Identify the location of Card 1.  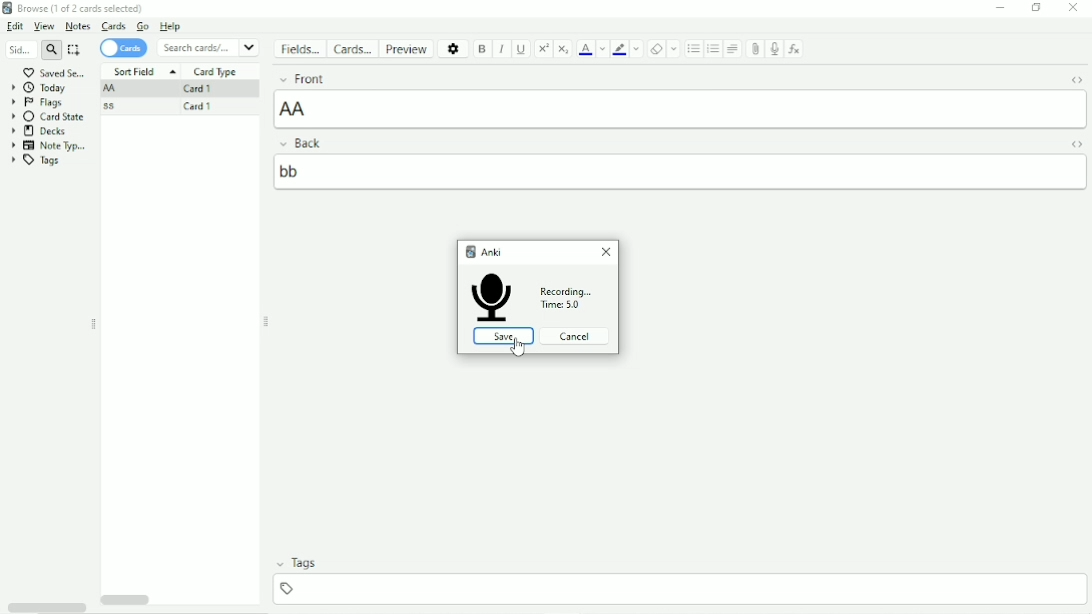
(200, 89).